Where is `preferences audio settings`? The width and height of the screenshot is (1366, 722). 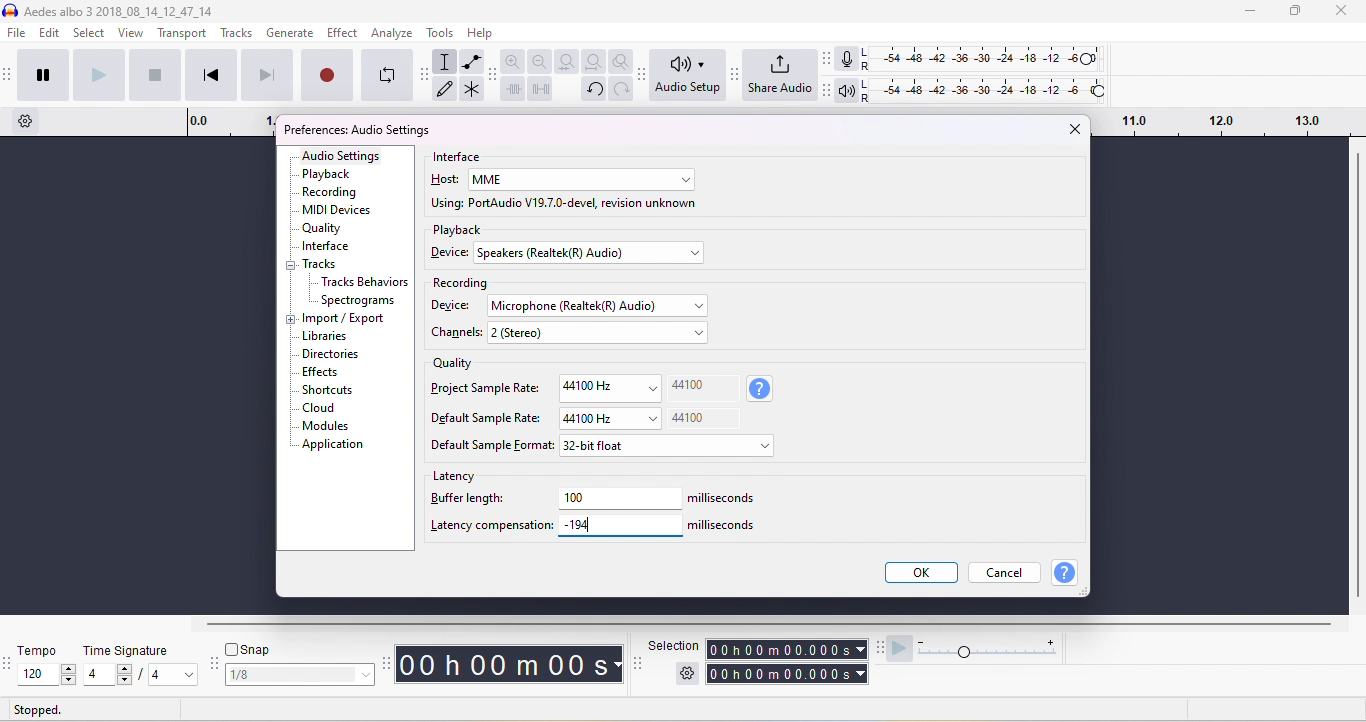
preferences audio settings is located at coordinates (356, 130).